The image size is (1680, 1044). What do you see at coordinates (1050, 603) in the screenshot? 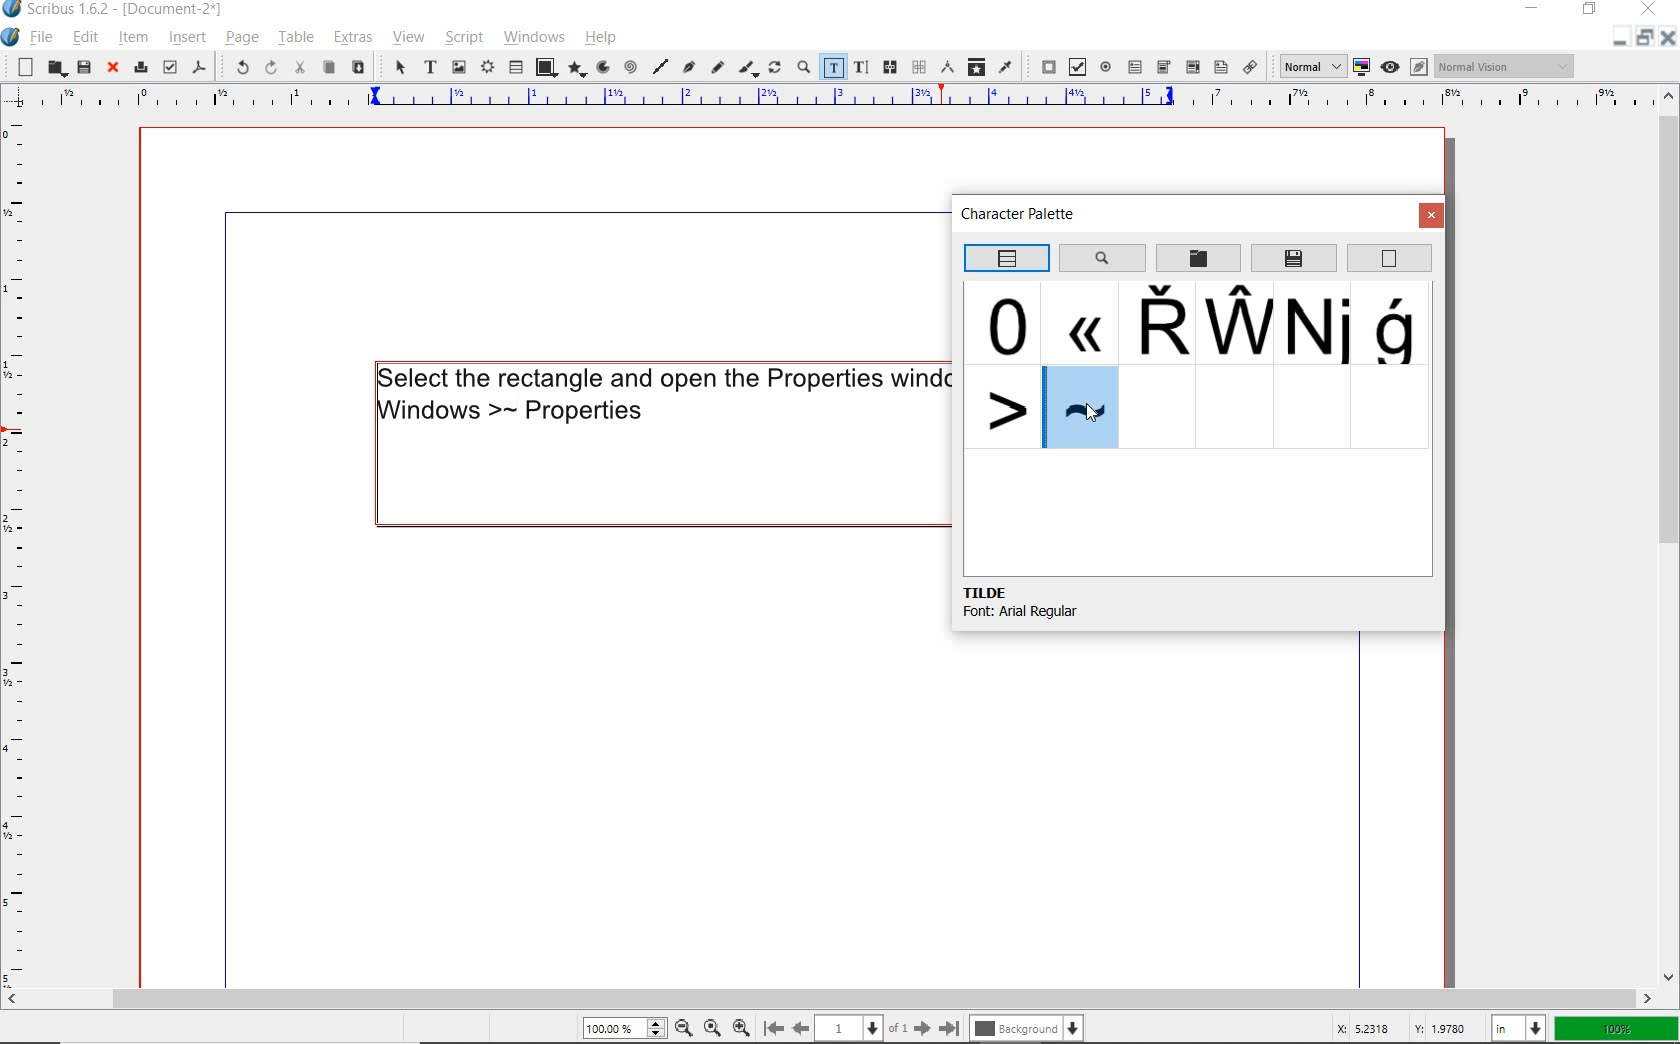
I see `TILDE. Font: Arial Regular` at bounding box center [1050, 603].